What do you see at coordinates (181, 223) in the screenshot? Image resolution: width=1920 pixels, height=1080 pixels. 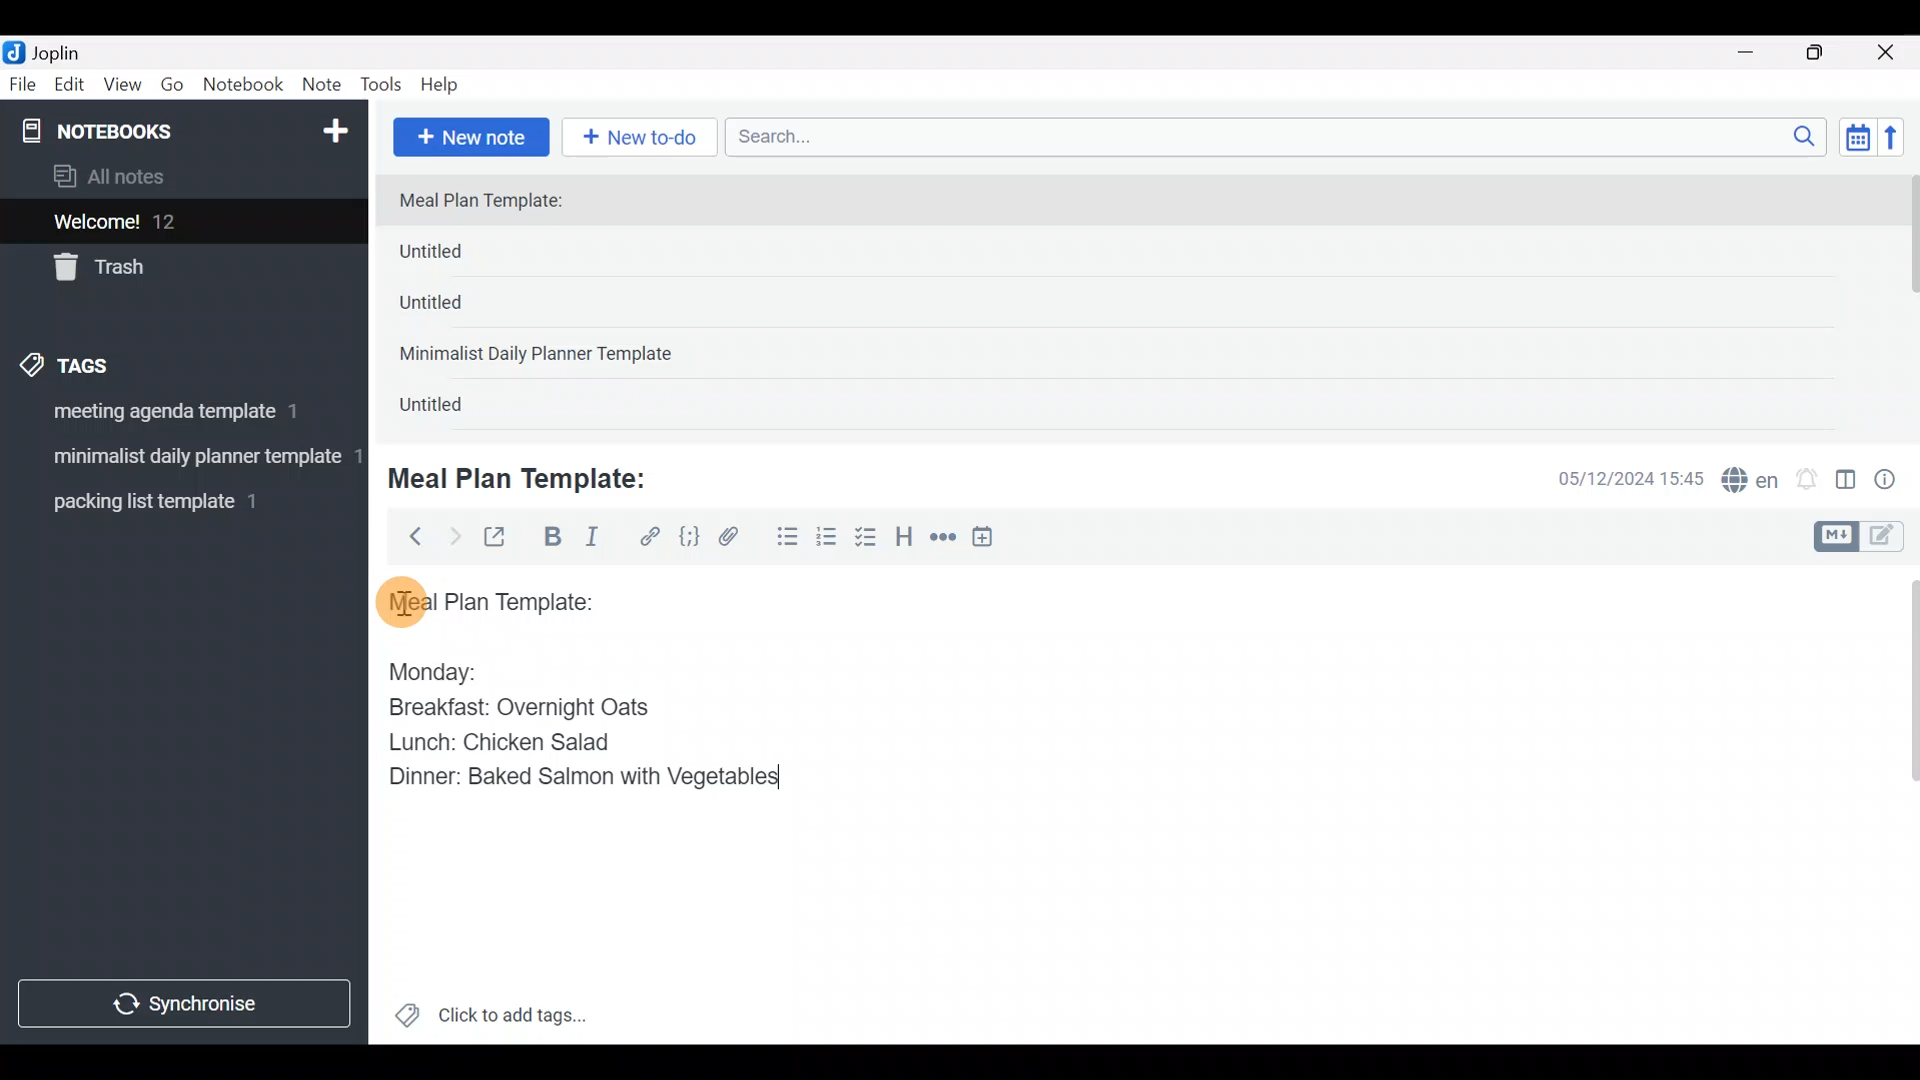 I see `Welcome!` at bounding box center [181, 223].